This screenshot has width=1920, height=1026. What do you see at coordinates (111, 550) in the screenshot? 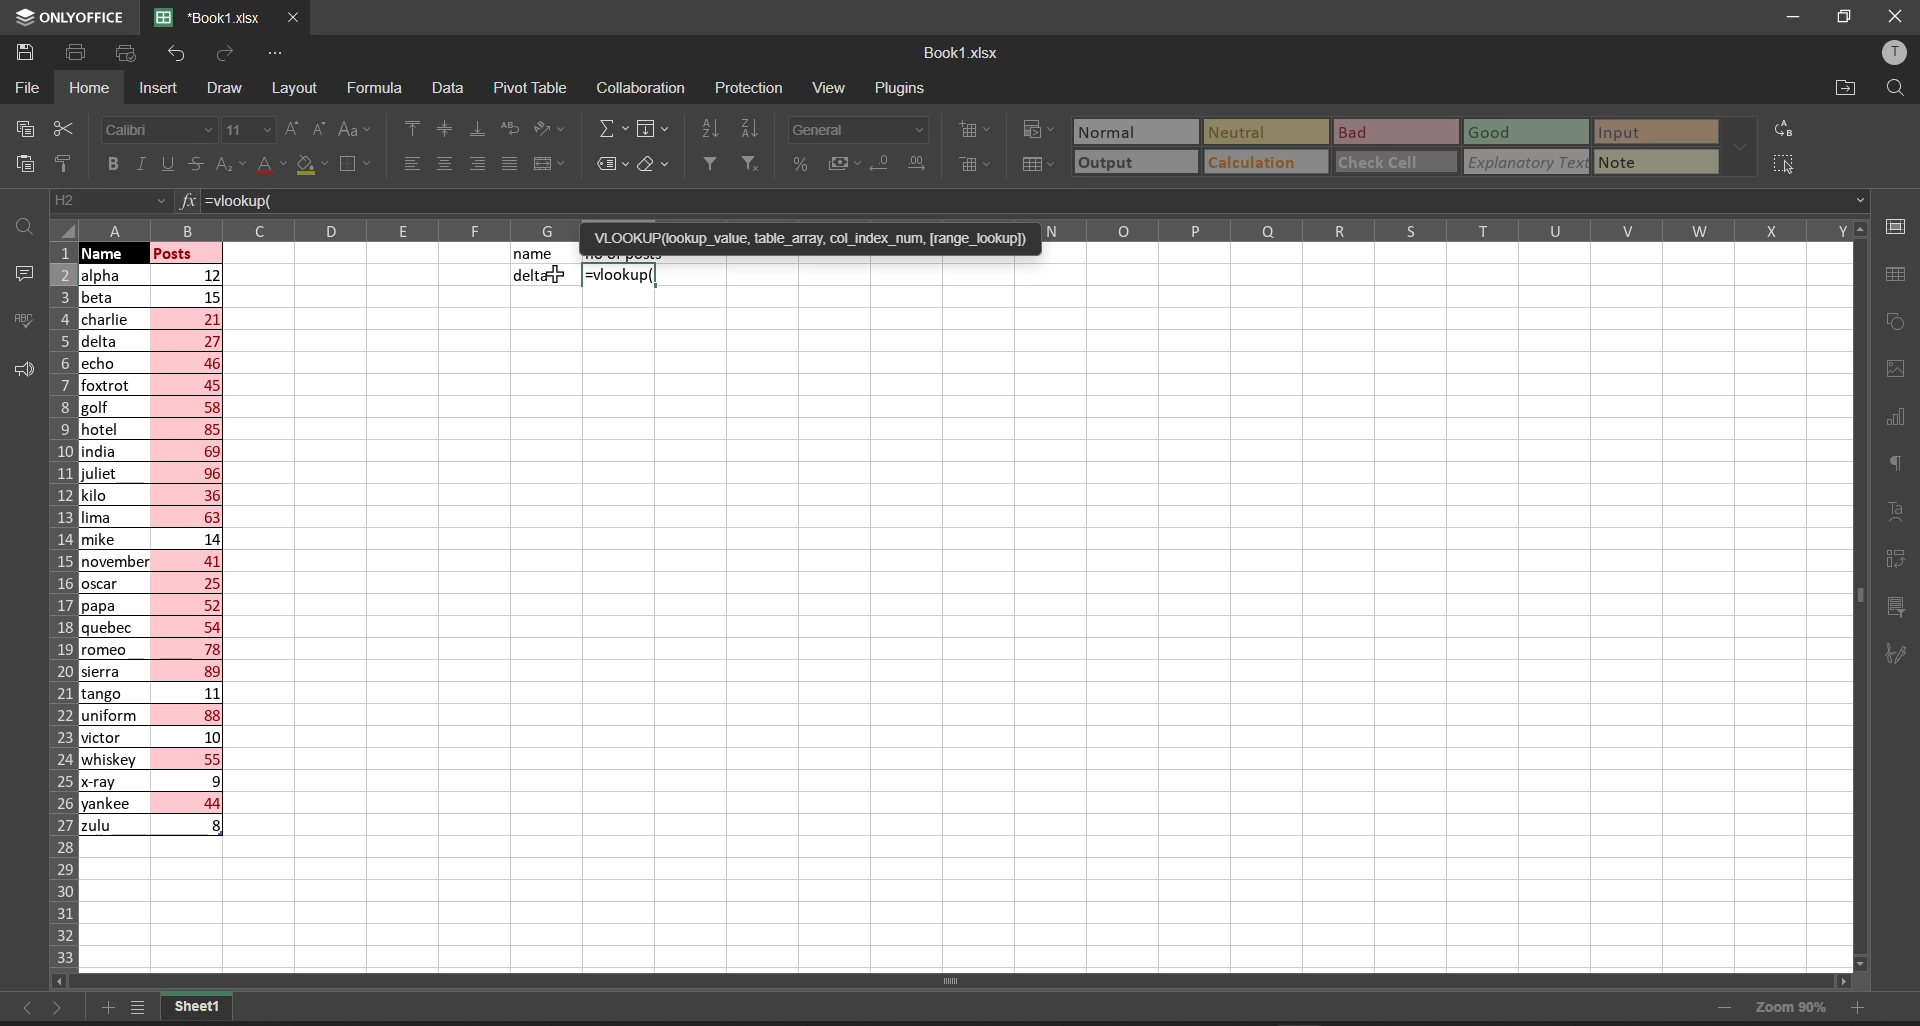
I see `names` at bounding box center [111, 550].